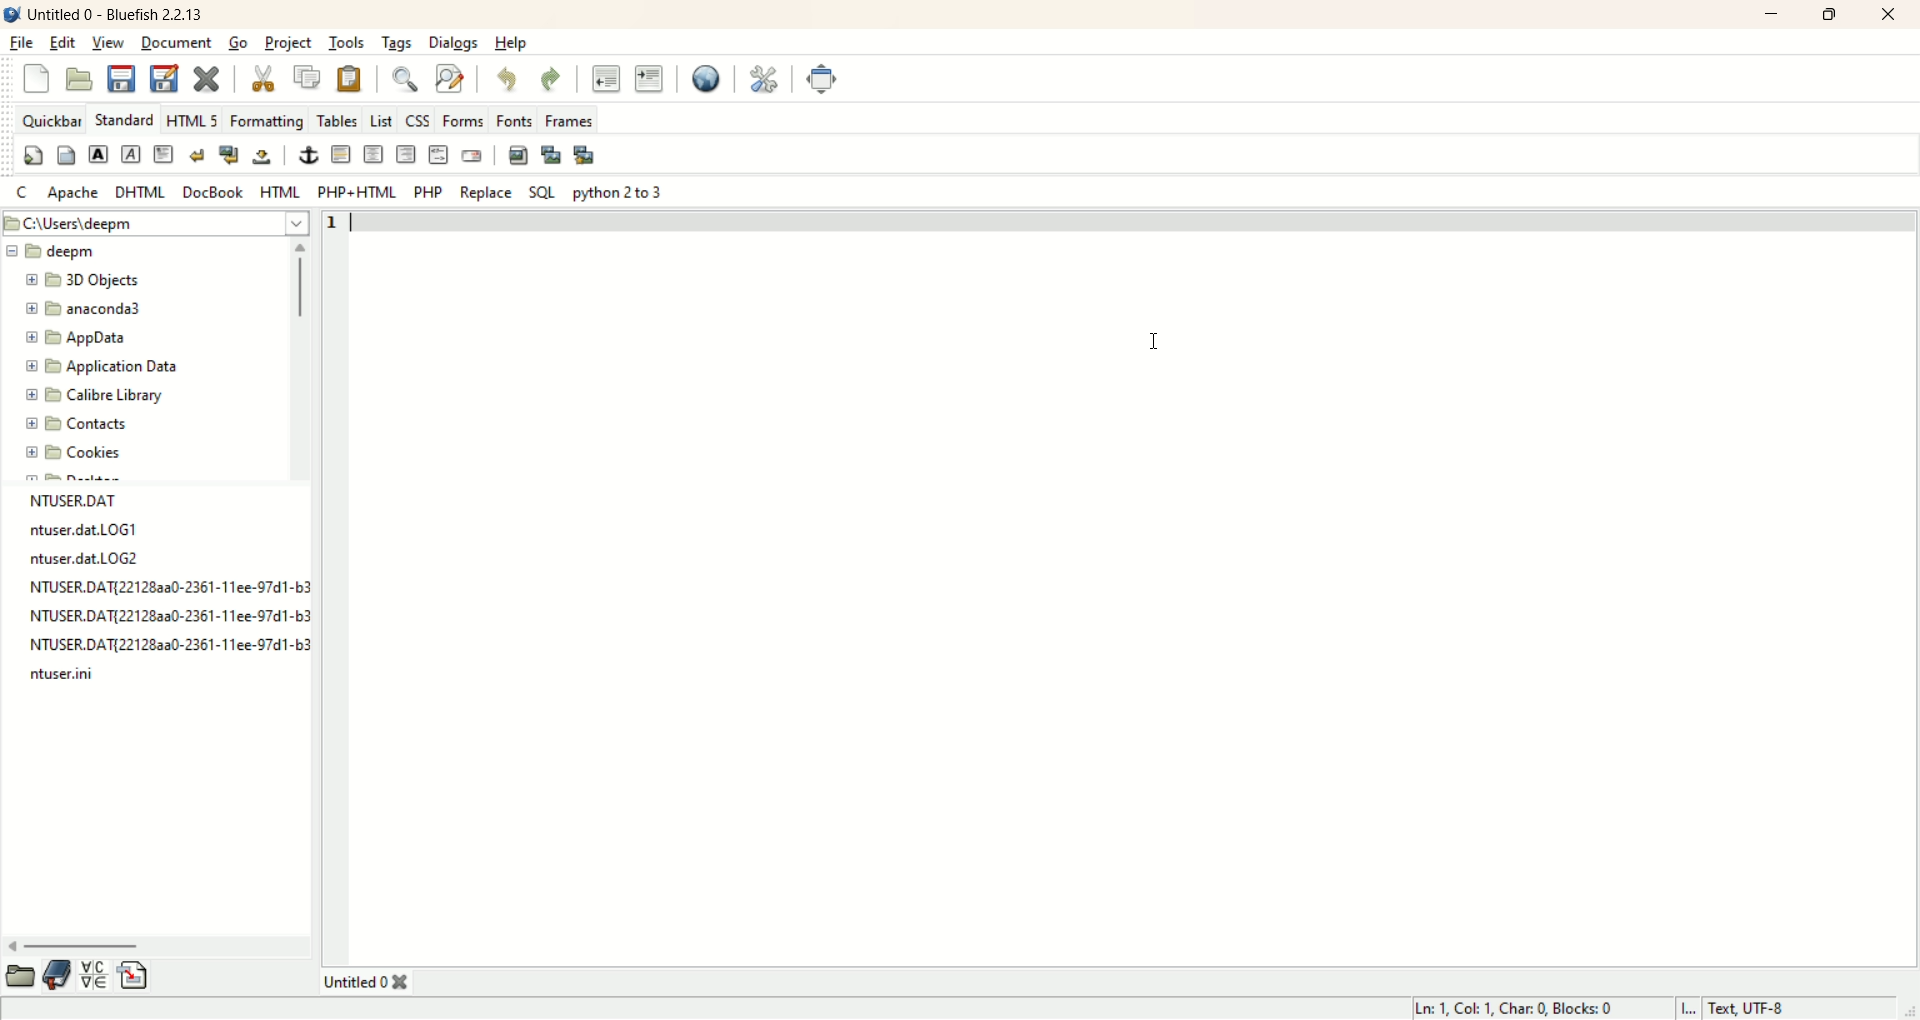 The image size is (1920, 1020). Describe the element at coordinates (406, 154) in the screenshot. I see `right justify` at that location.